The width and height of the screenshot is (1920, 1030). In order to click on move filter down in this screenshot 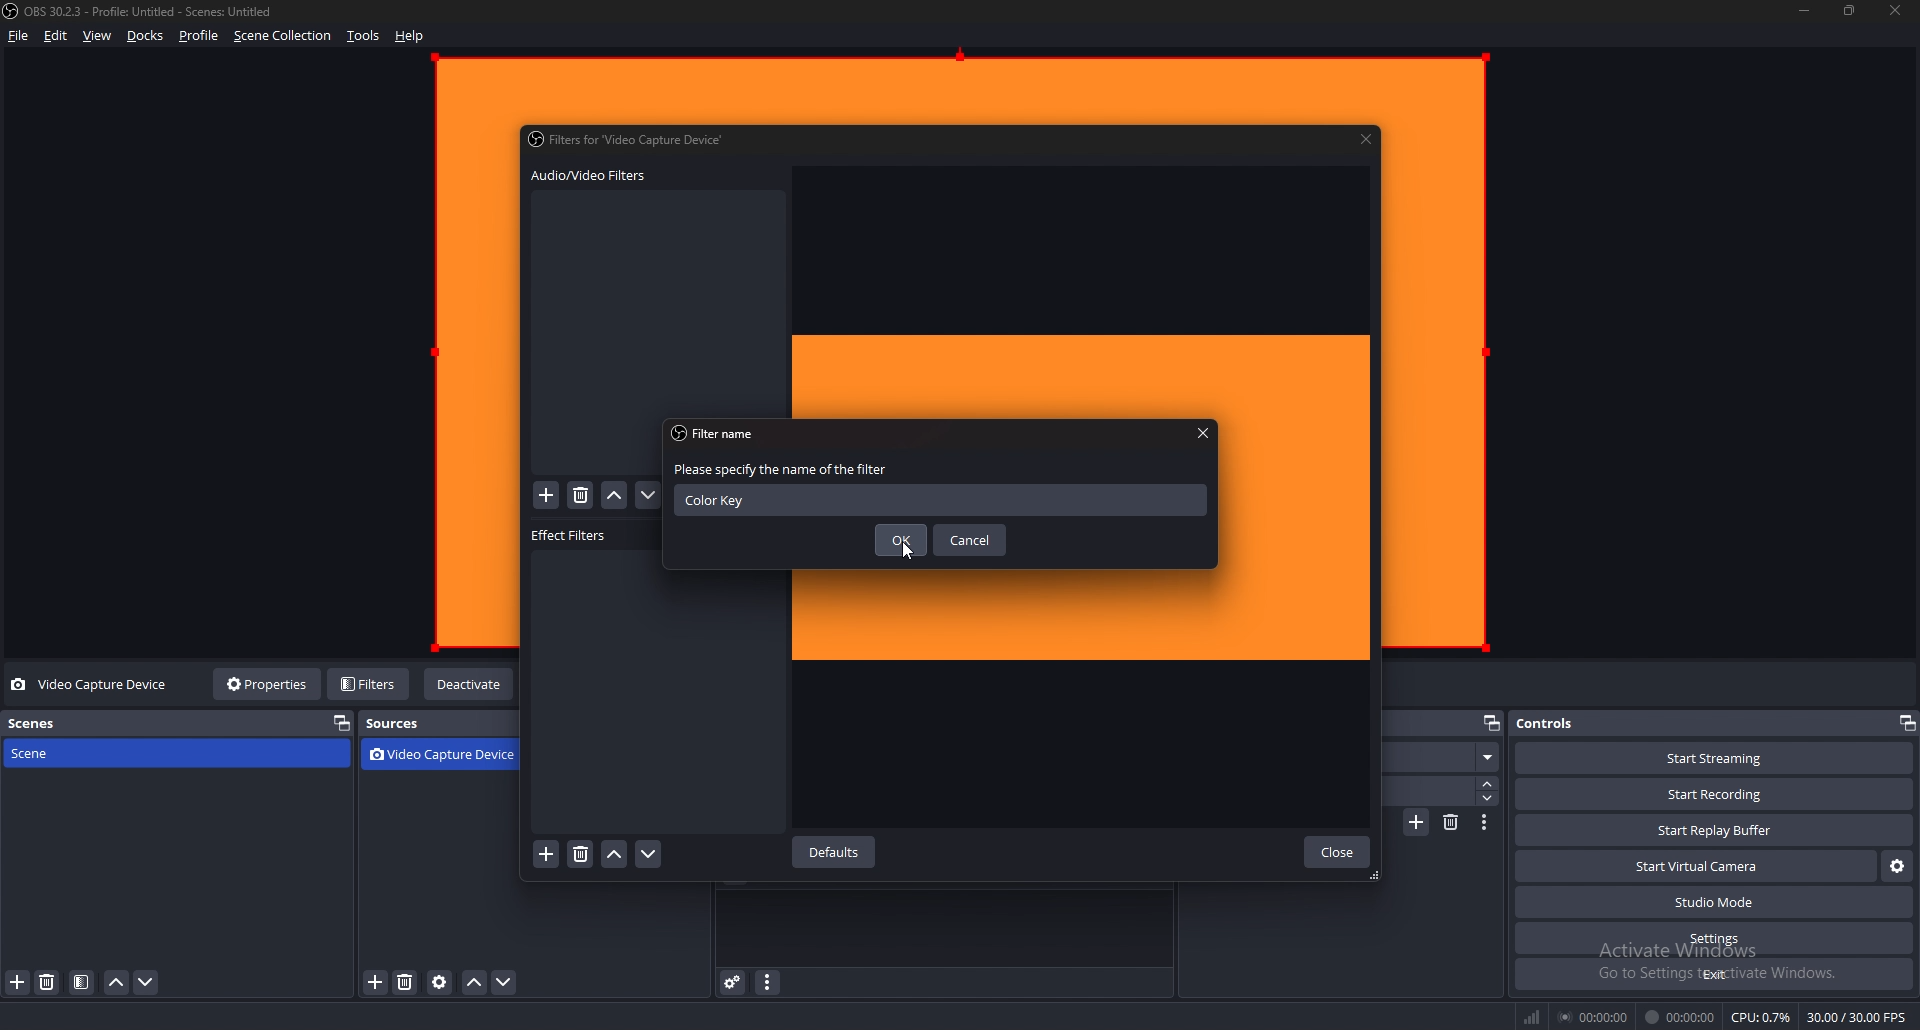, I will do `click(649, 496)`.